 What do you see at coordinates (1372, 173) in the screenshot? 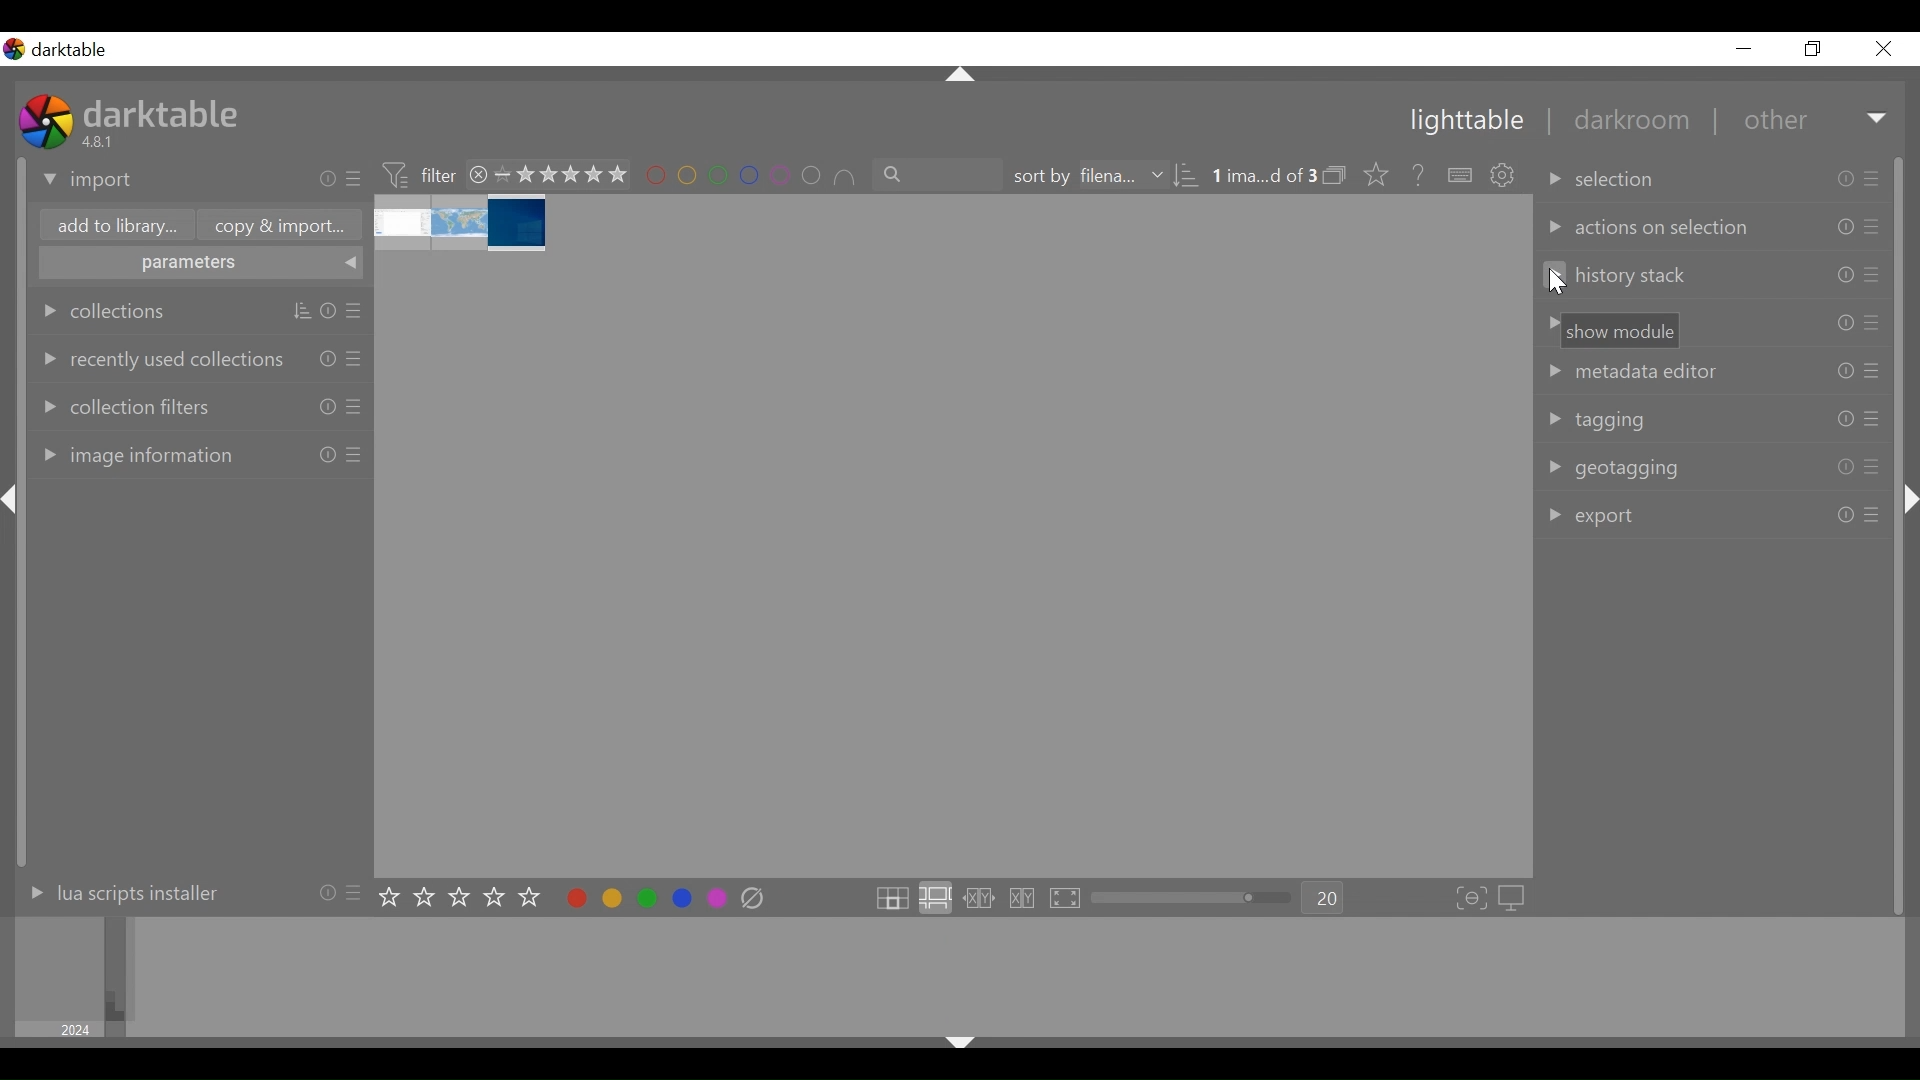
I see `click to change the type of overlays` at bounding box center [1372, 173].